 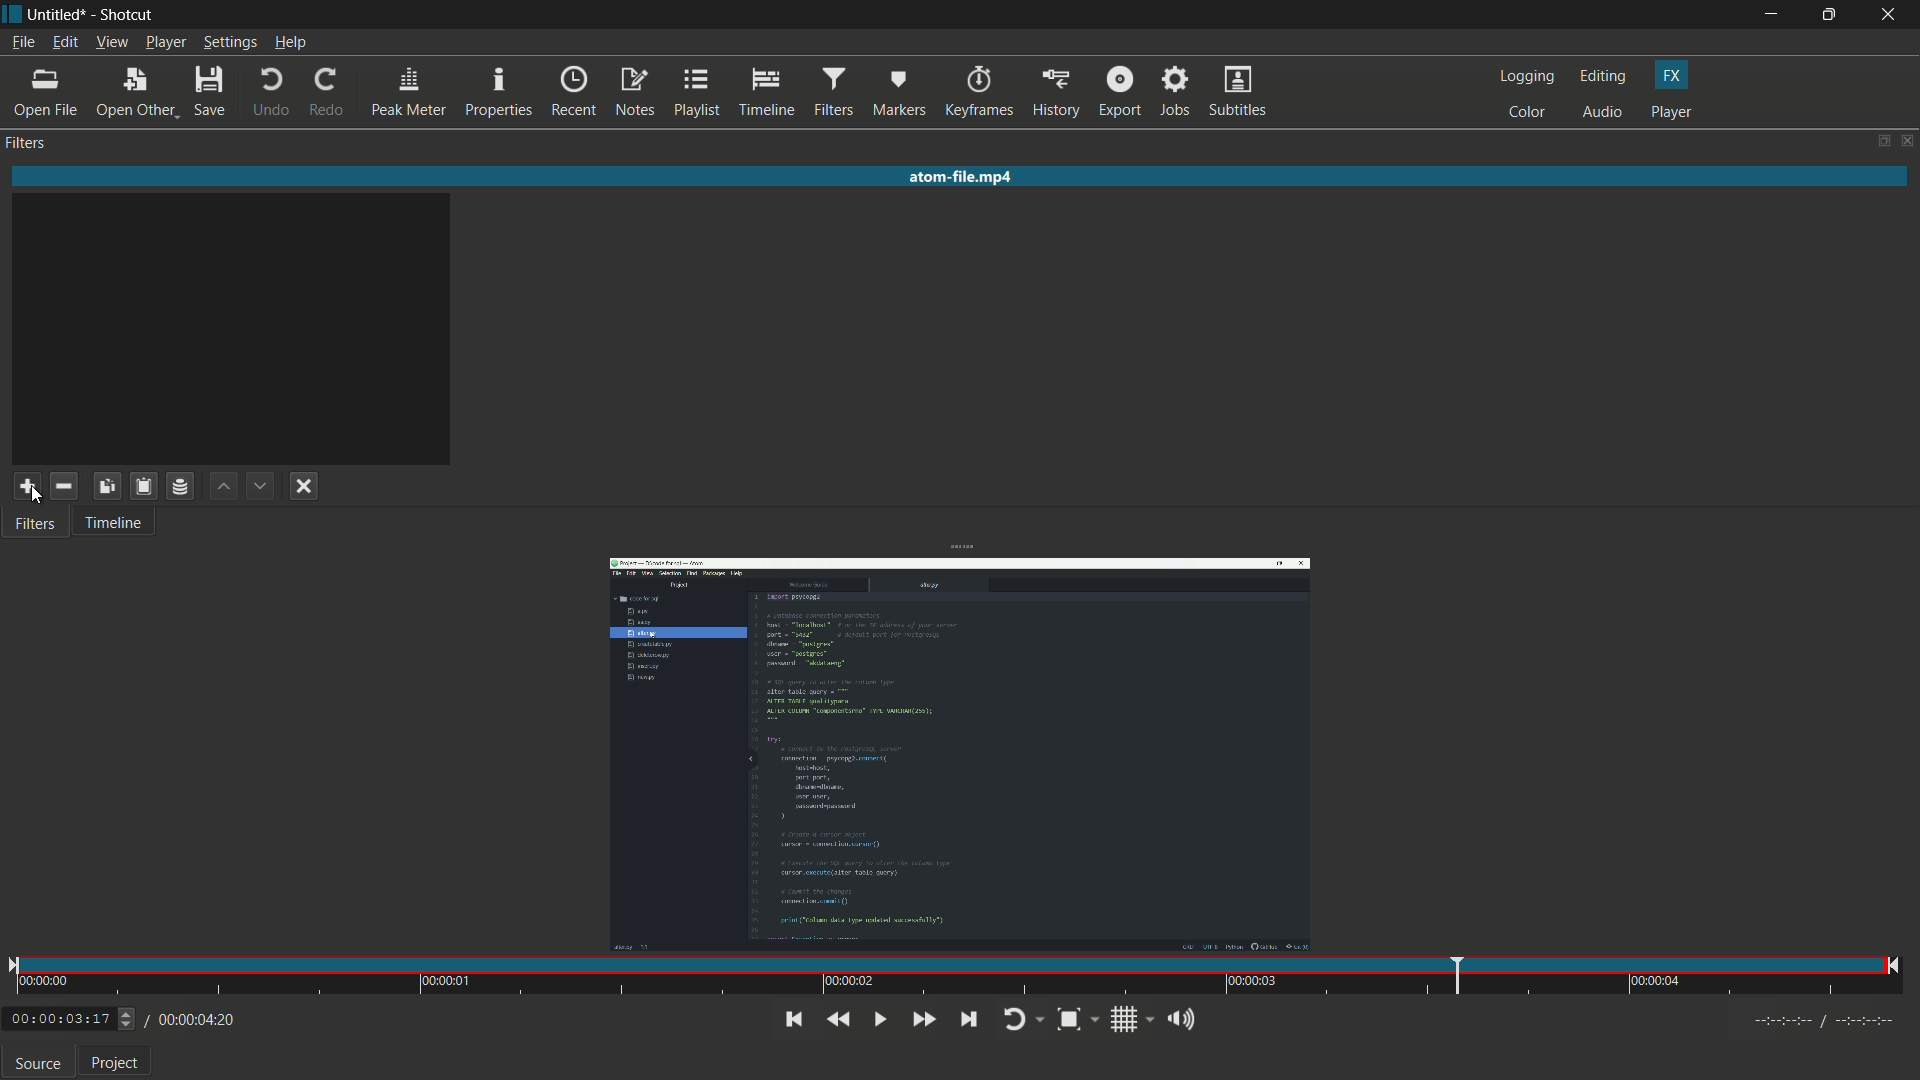 What do you see at coordinates (1876, 140) in the screenshot?
I see `change layout` at bounding box center [1876, 140].